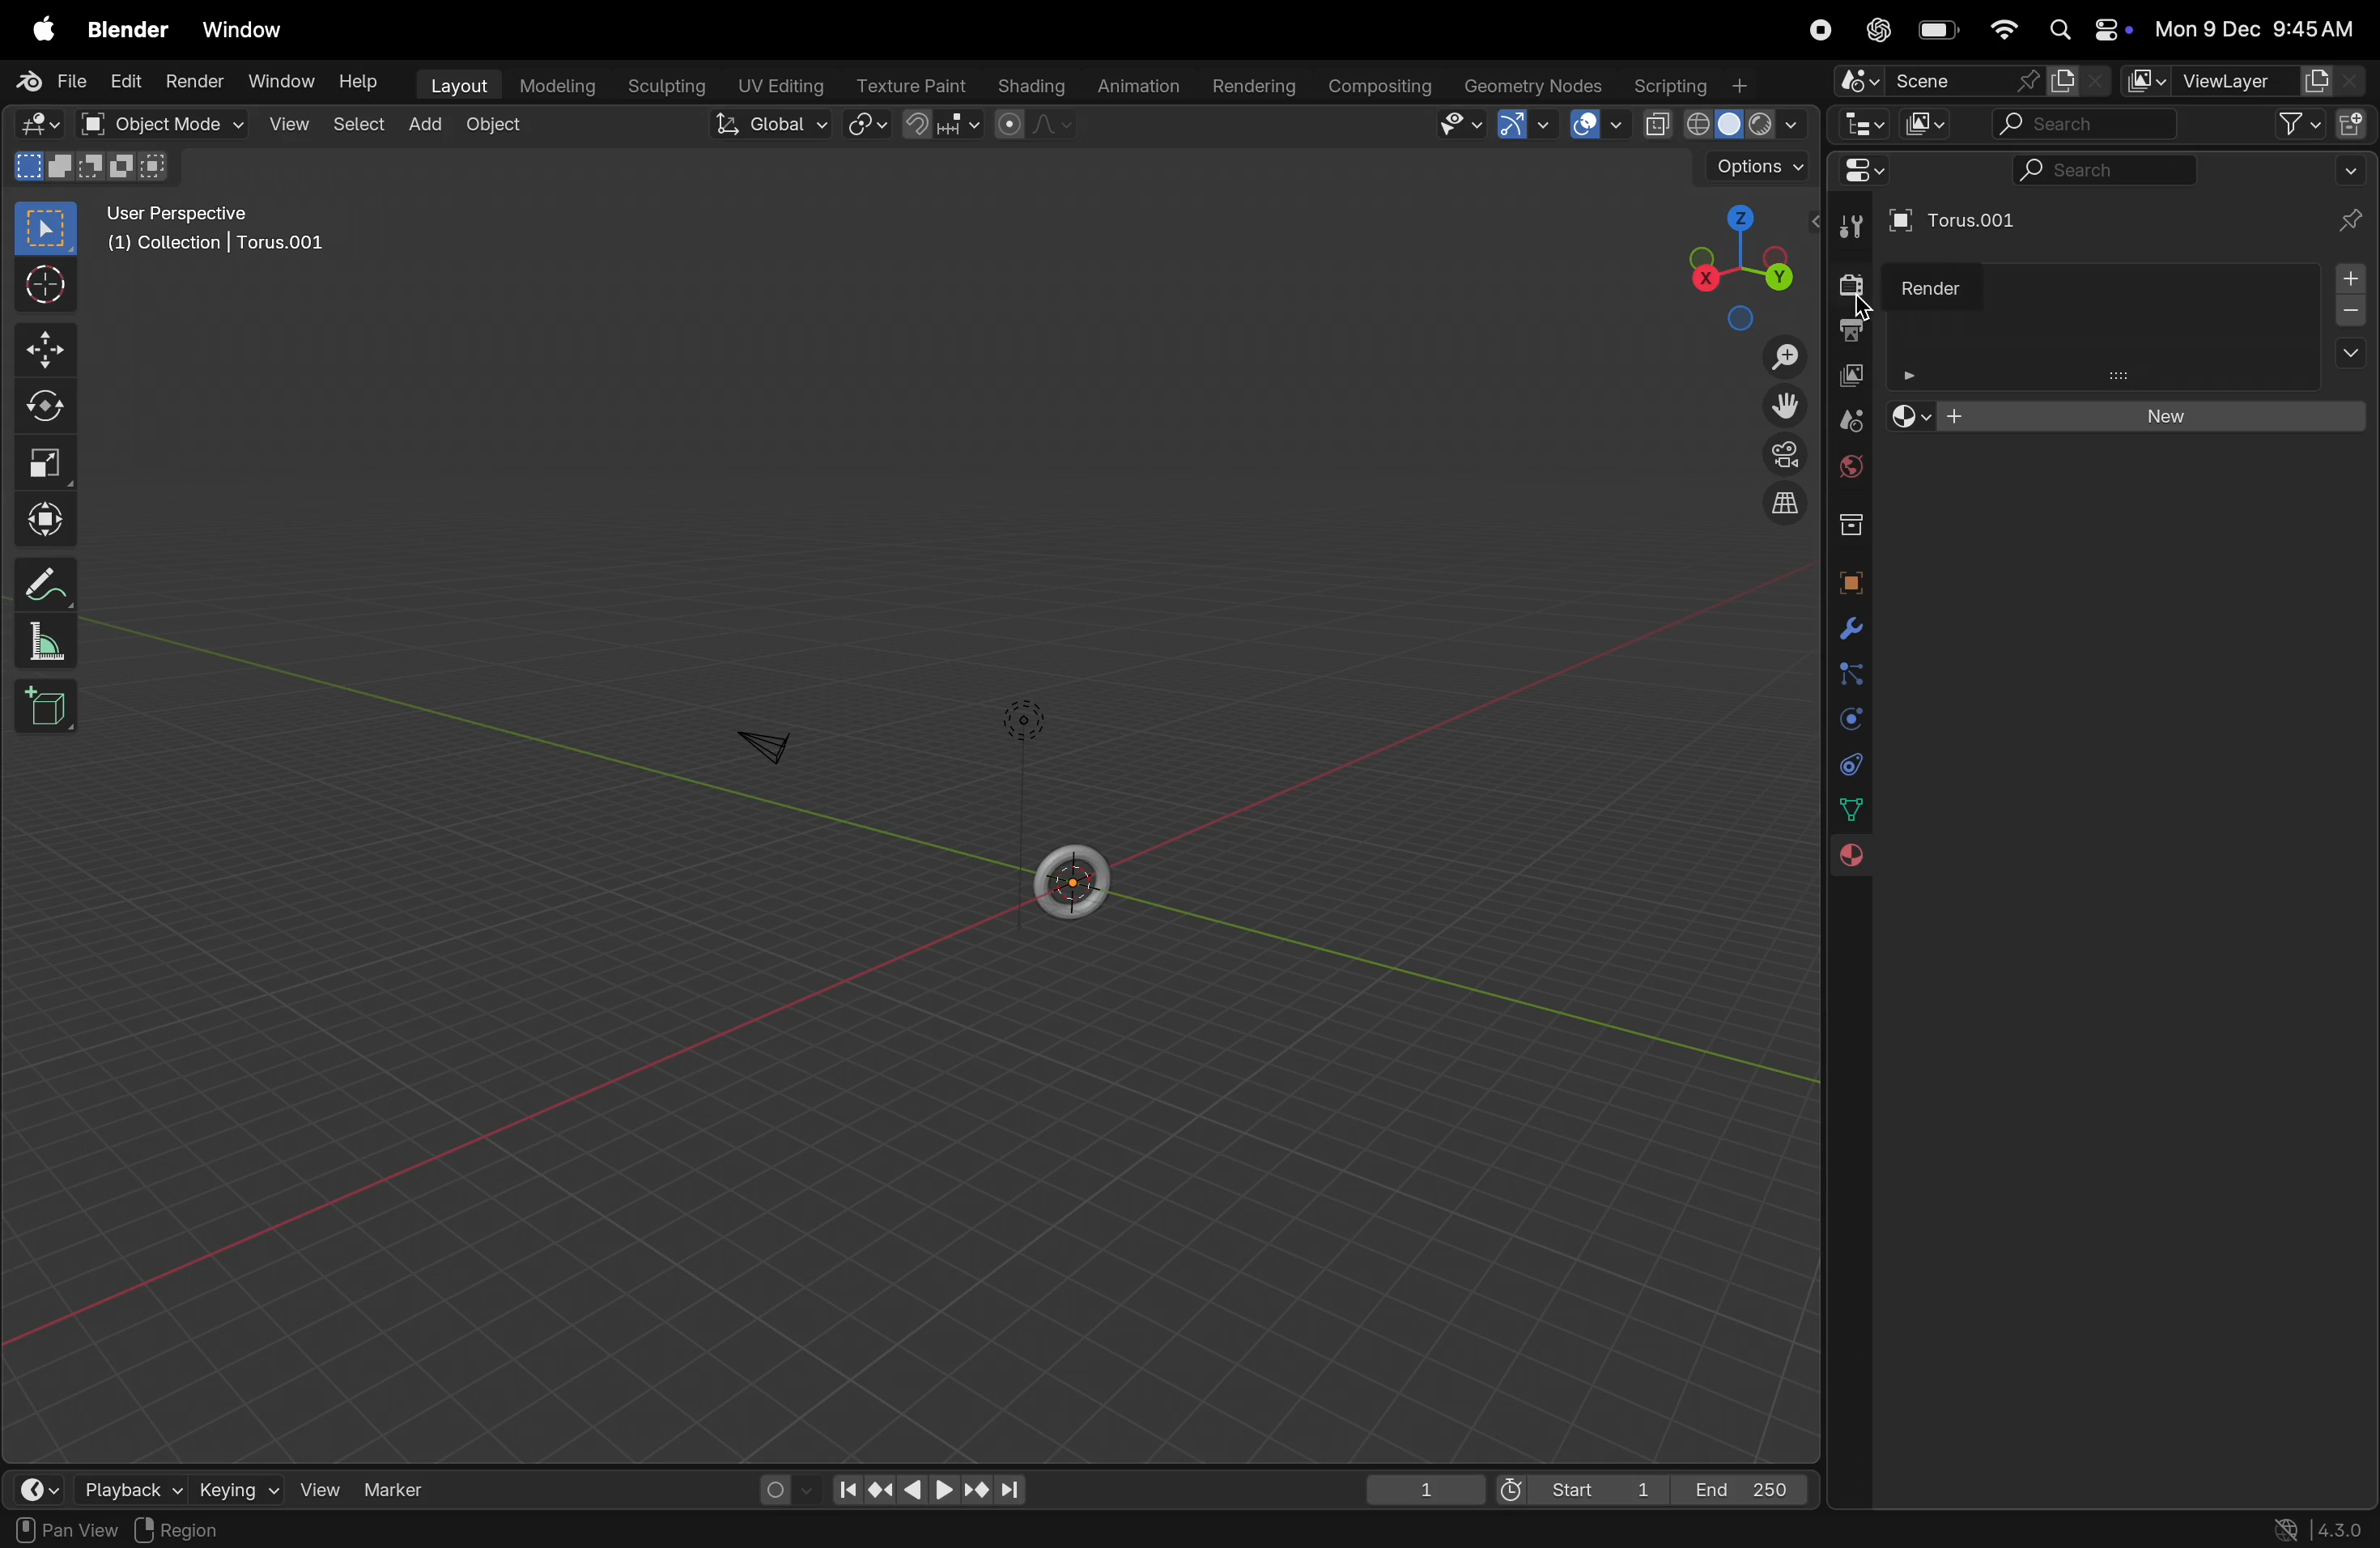 Image resolution: width=2380 pixels, height=1548 pixels. I want to click on physics, so click(1845, 720).